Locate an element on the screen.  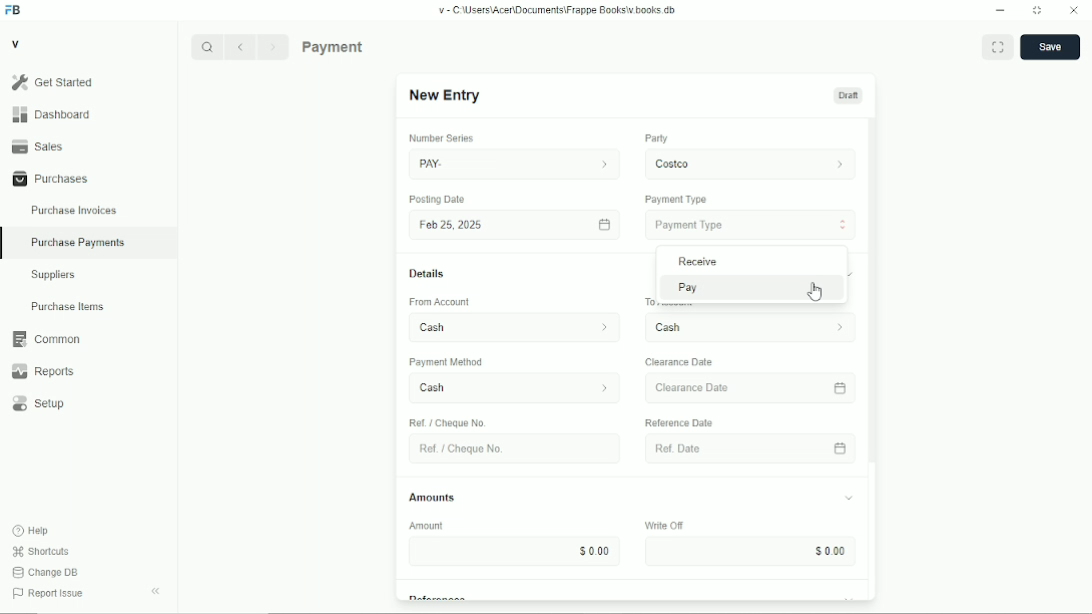
‘From Account is located at coordinates (438, 303).